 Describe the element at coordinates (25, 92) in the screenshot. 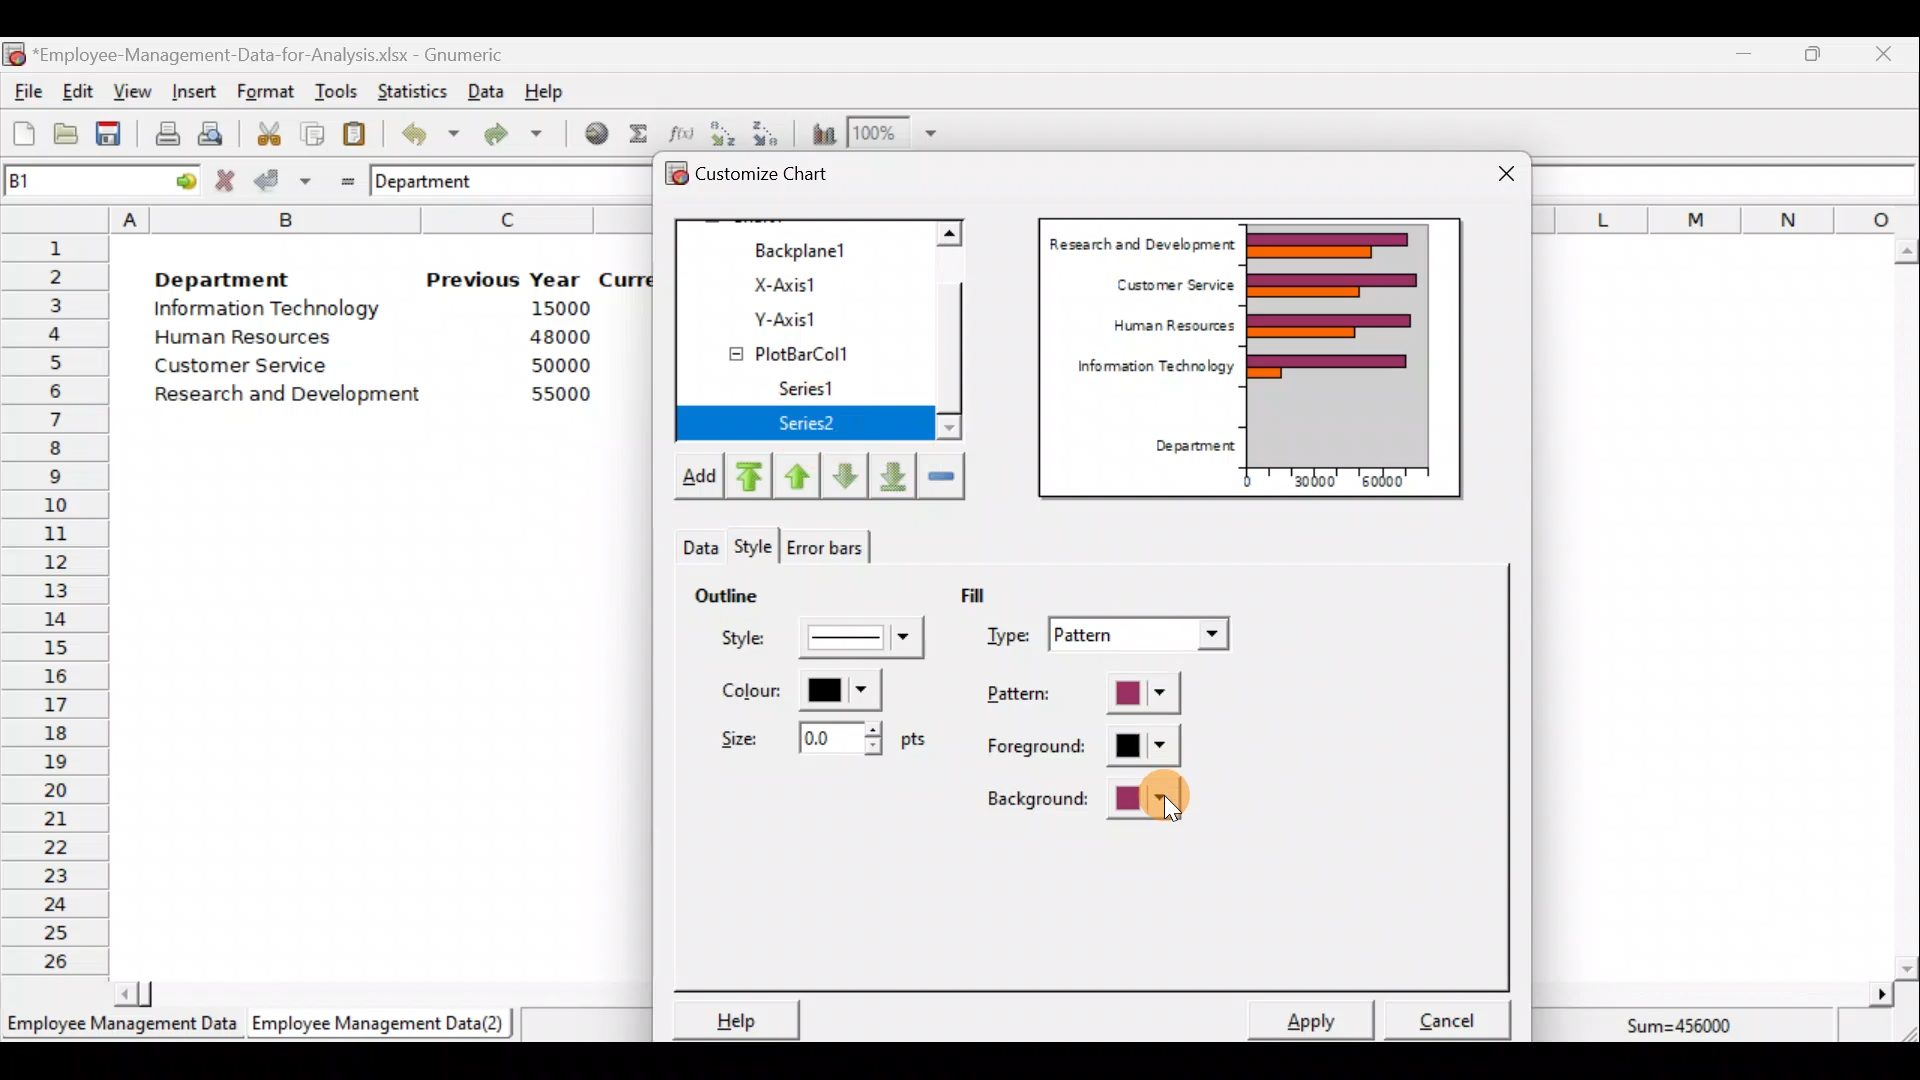

I see `File` at that location.